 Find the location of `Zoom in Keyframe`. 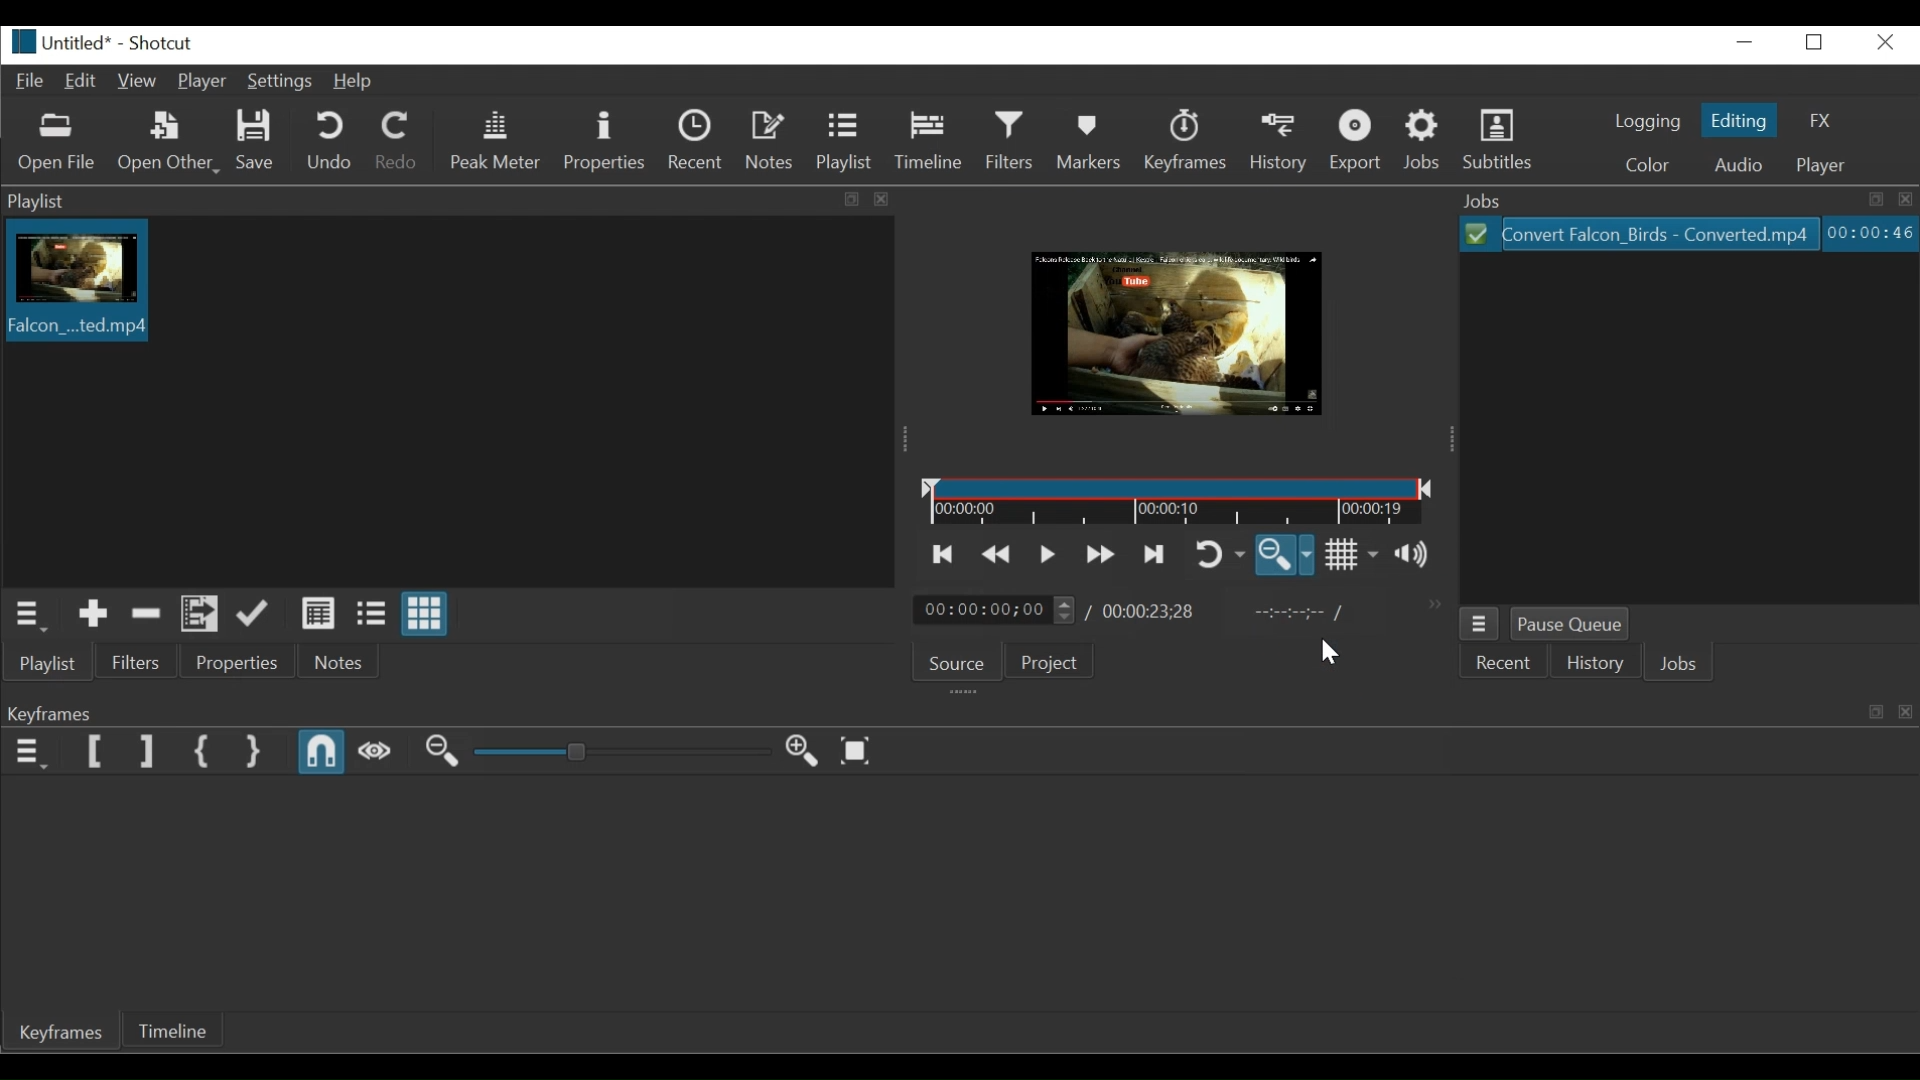

Zoom in Keyframe is located at coordinates (443, 753).